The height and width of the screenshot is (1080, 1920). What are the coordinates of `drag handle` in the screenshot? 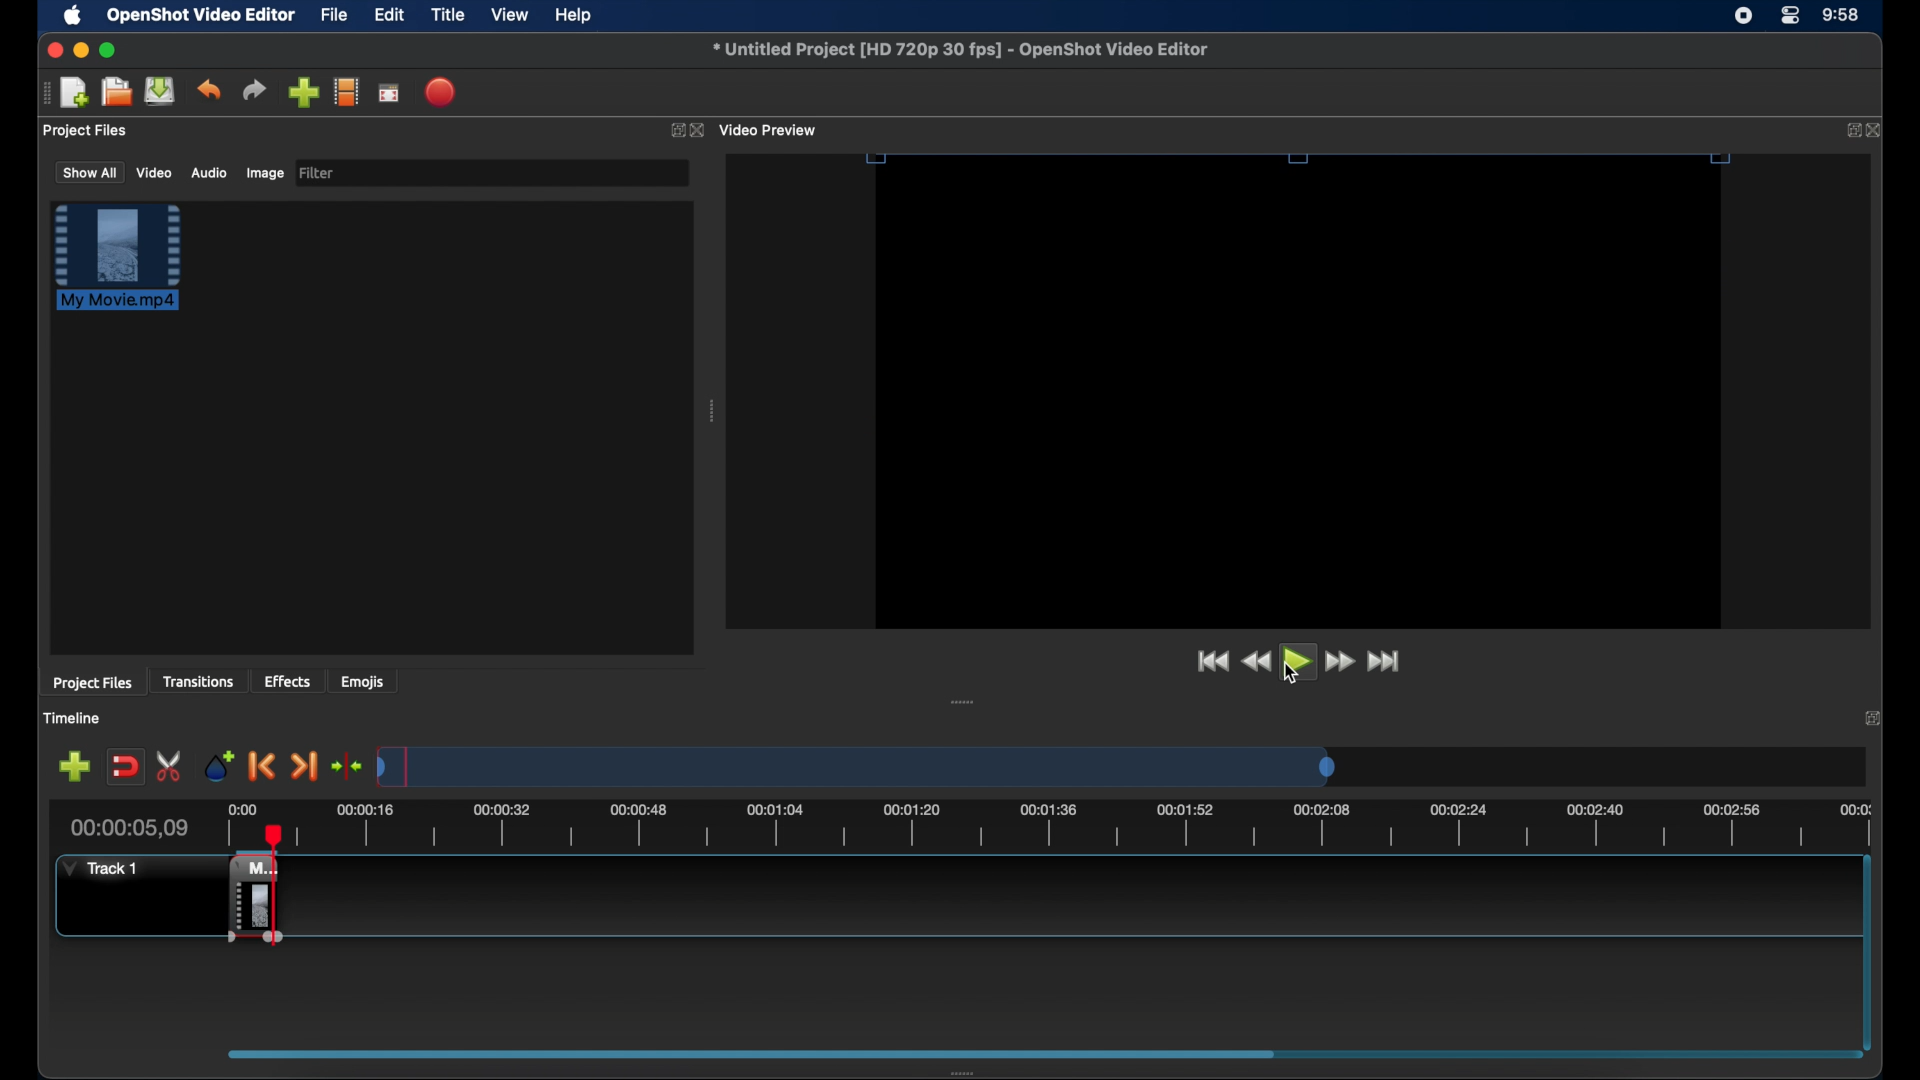 It's located at (45, 93).